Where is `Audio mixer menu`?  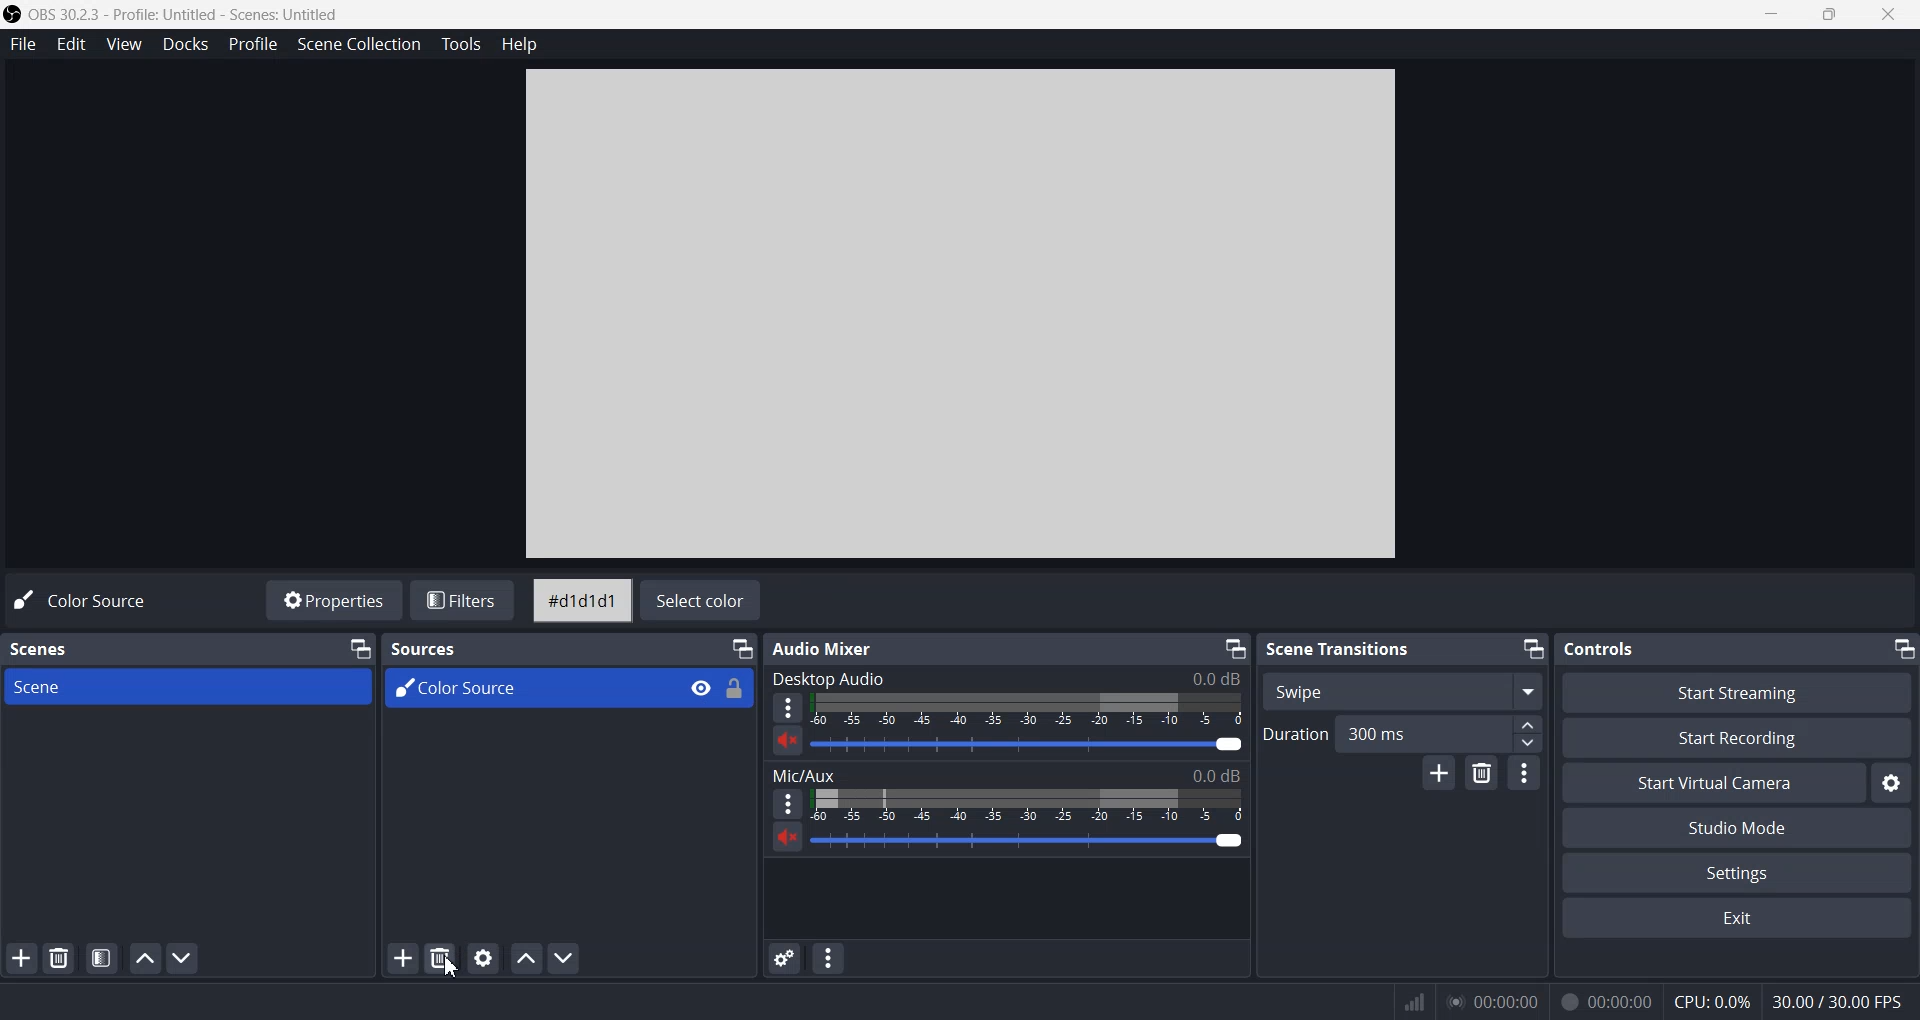 Audio mixer menu is located at coordinates (828, 958).